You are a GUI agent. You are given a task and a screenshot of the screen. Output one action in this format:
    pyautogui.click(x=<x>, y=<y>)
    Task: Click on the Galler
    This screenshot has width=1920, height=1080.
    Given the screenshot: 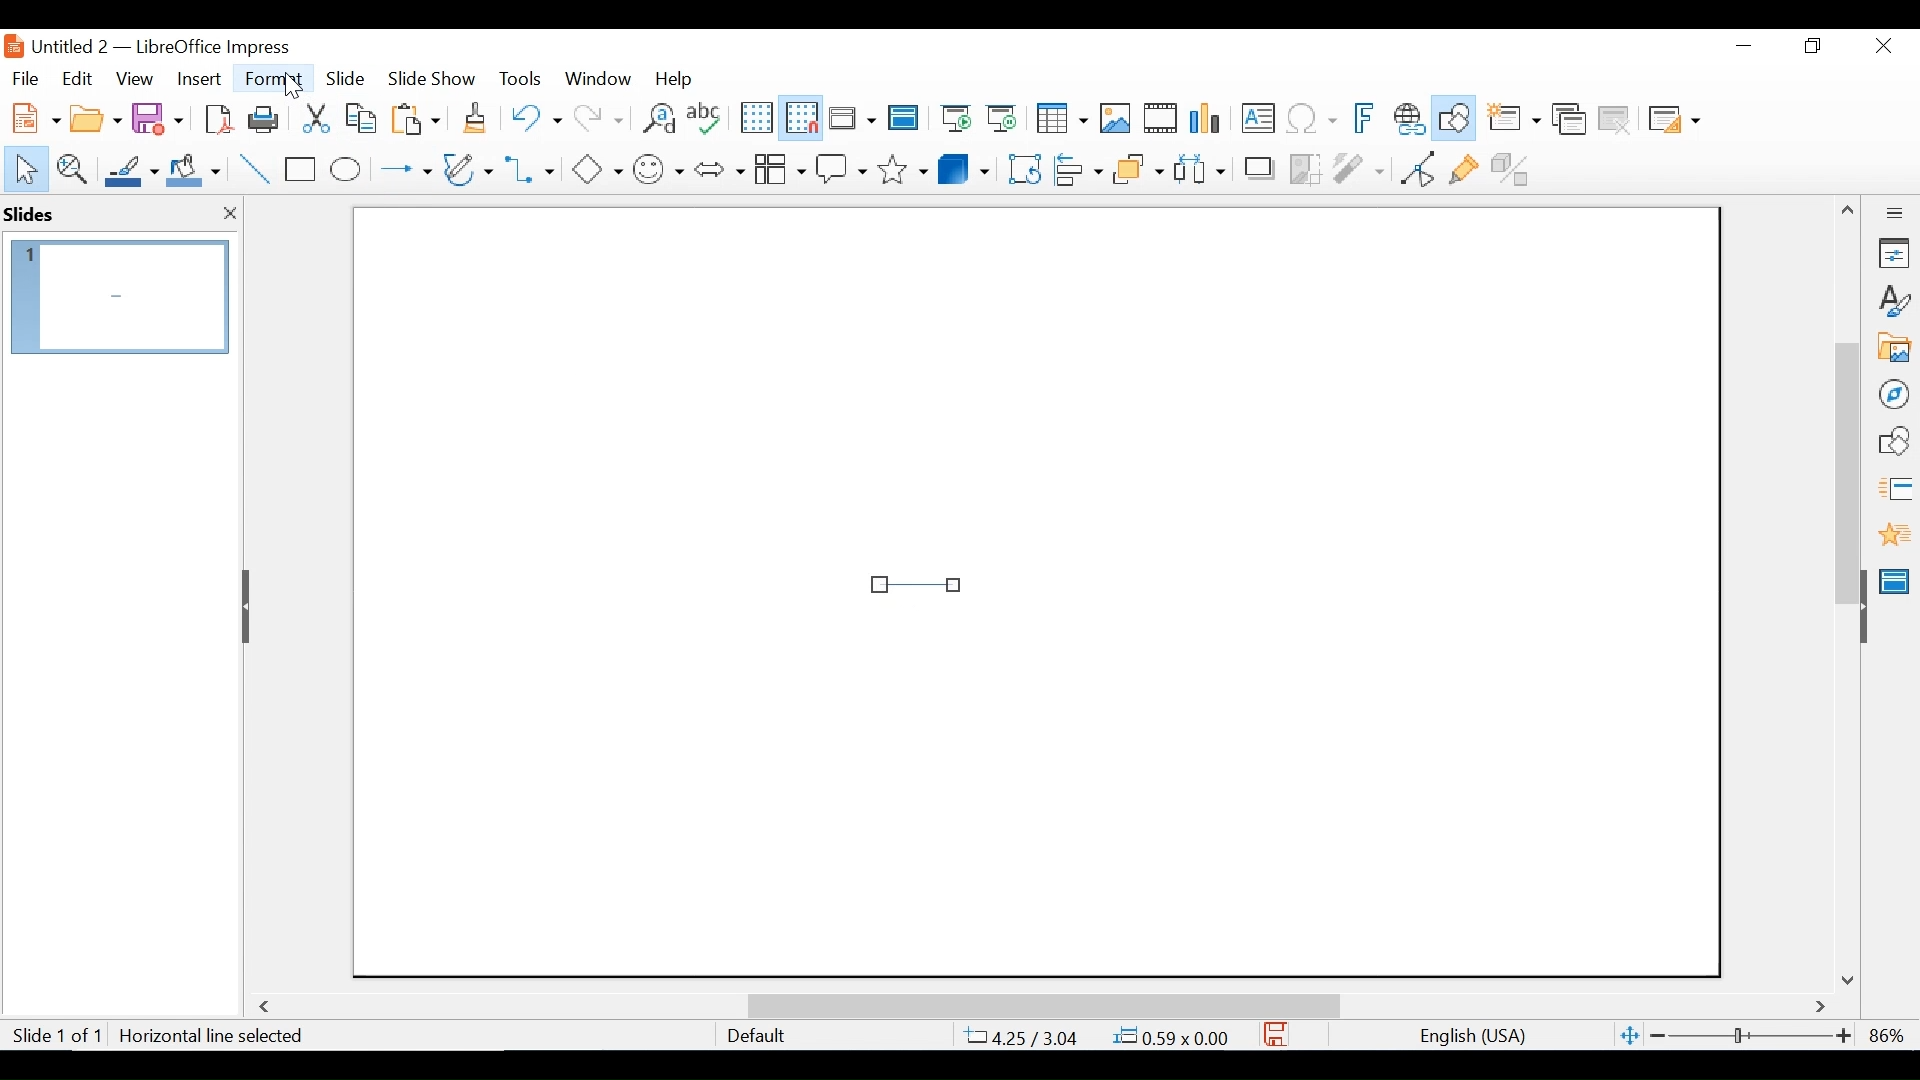 What is the action you would take?
    pyautogui.click(x=1893, y=349)
    